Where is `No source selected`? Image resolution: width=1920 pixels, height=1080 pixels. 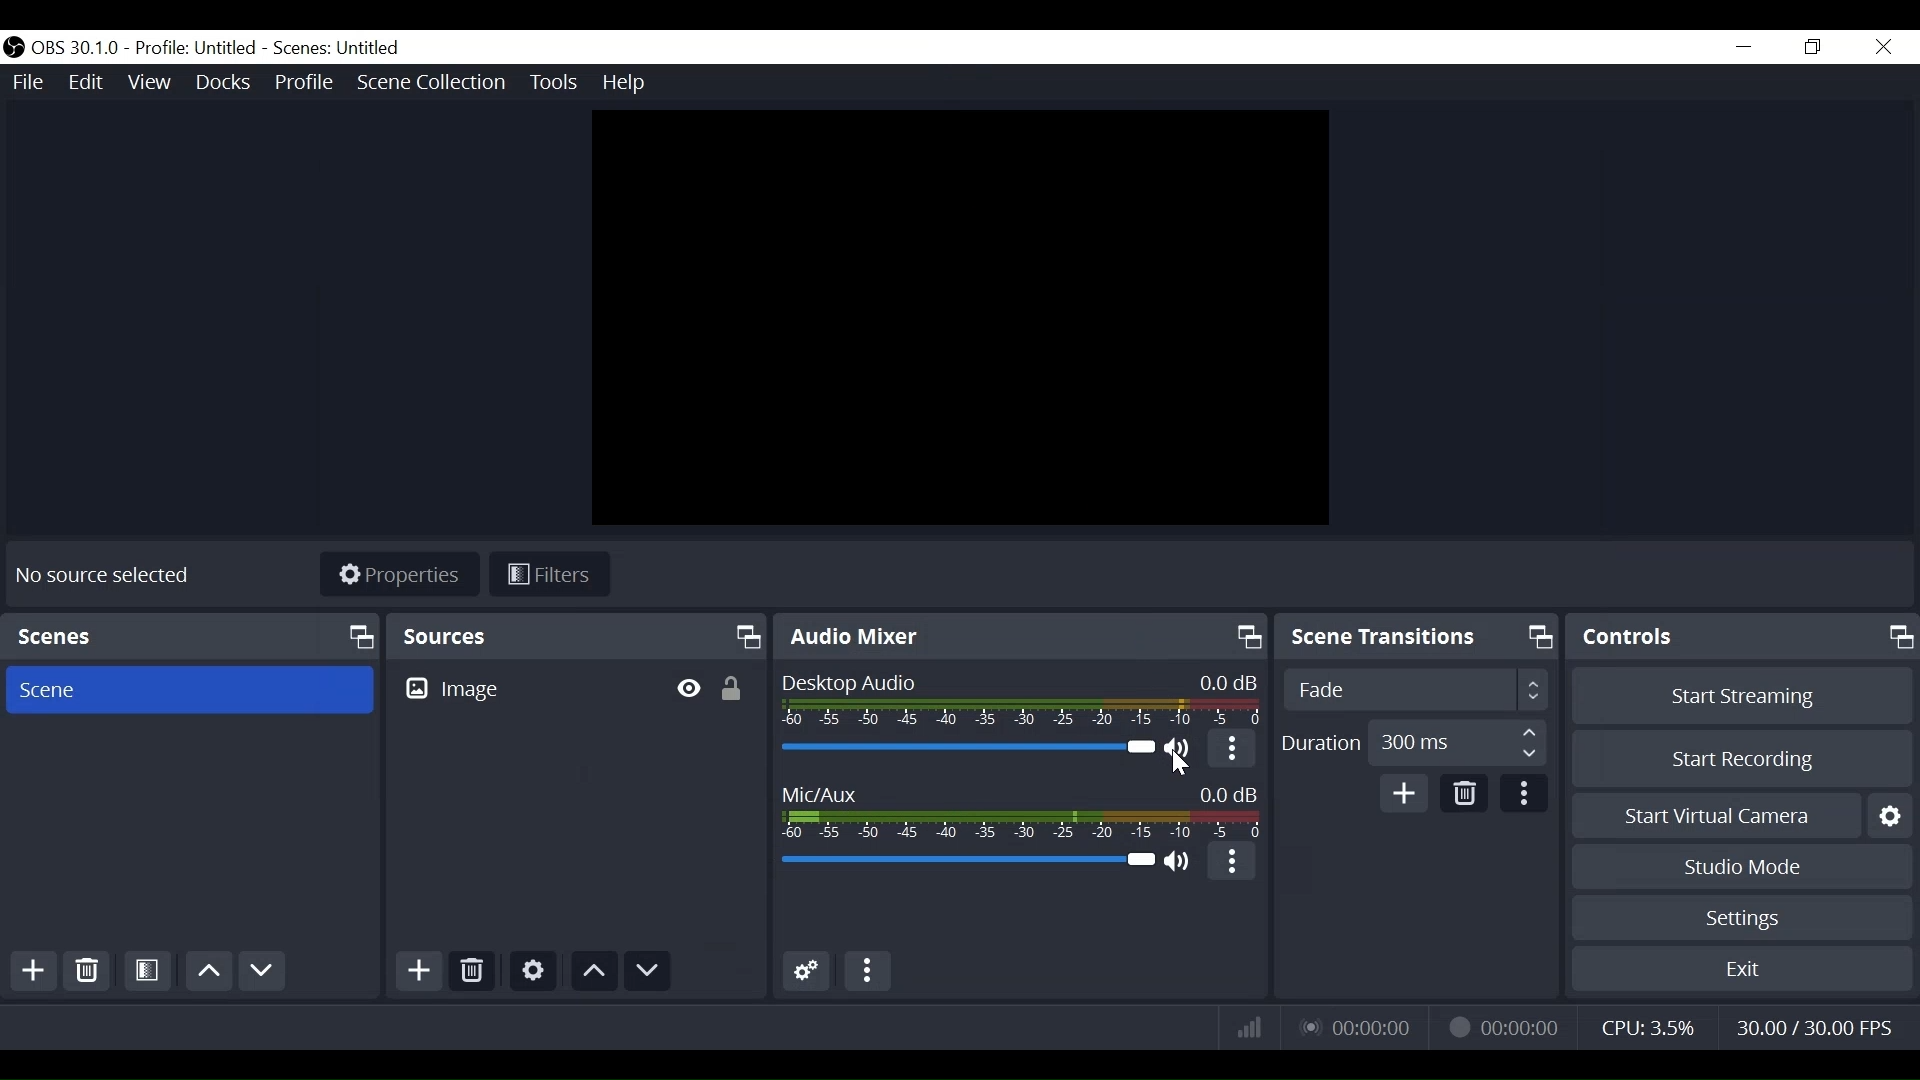
No source selected is located at coordinates (105, 575).